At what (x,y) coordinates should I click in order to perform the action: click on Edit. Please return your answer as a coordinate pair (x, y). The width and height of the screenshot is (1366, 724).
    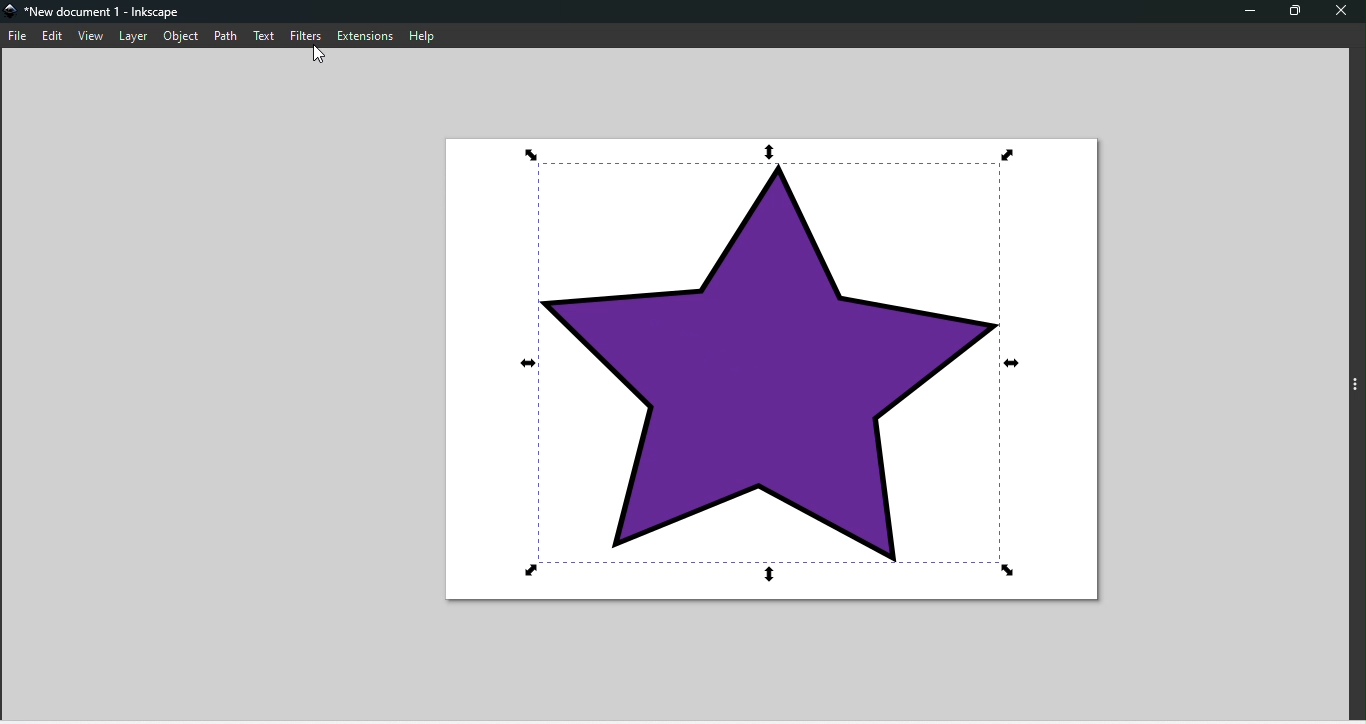
    Looking at the image, I should click on (56, 35).